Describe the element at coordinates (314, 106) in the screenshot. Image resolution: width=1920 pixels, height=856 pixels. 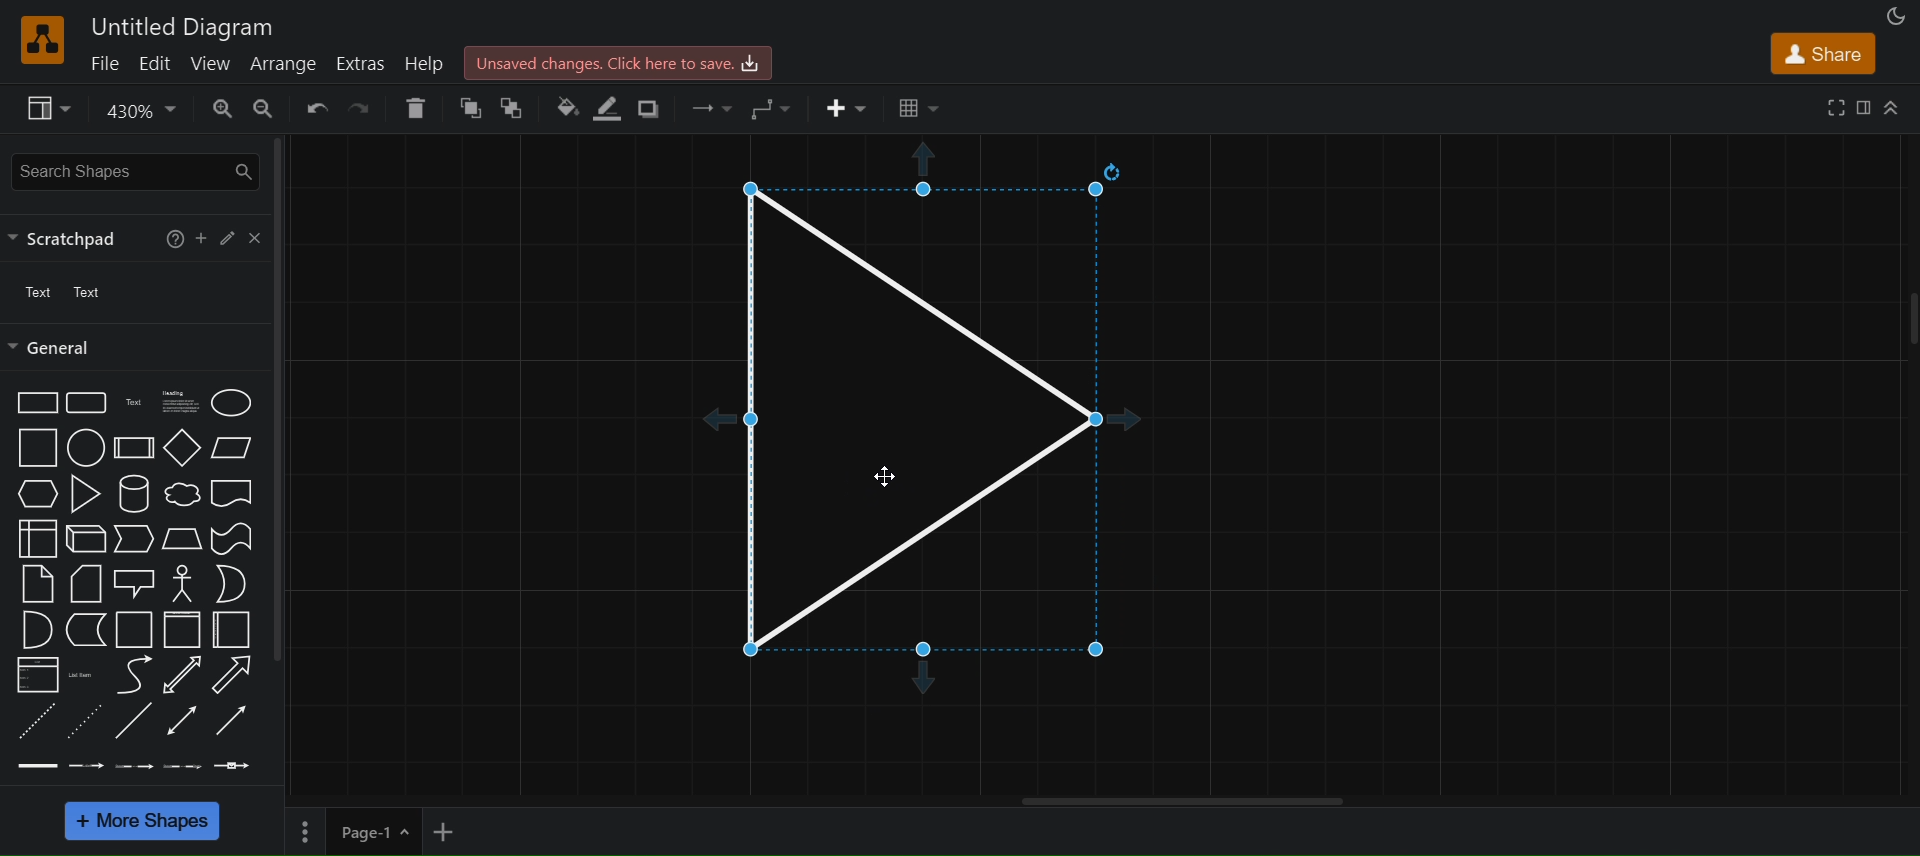
I see `undo` at that location.